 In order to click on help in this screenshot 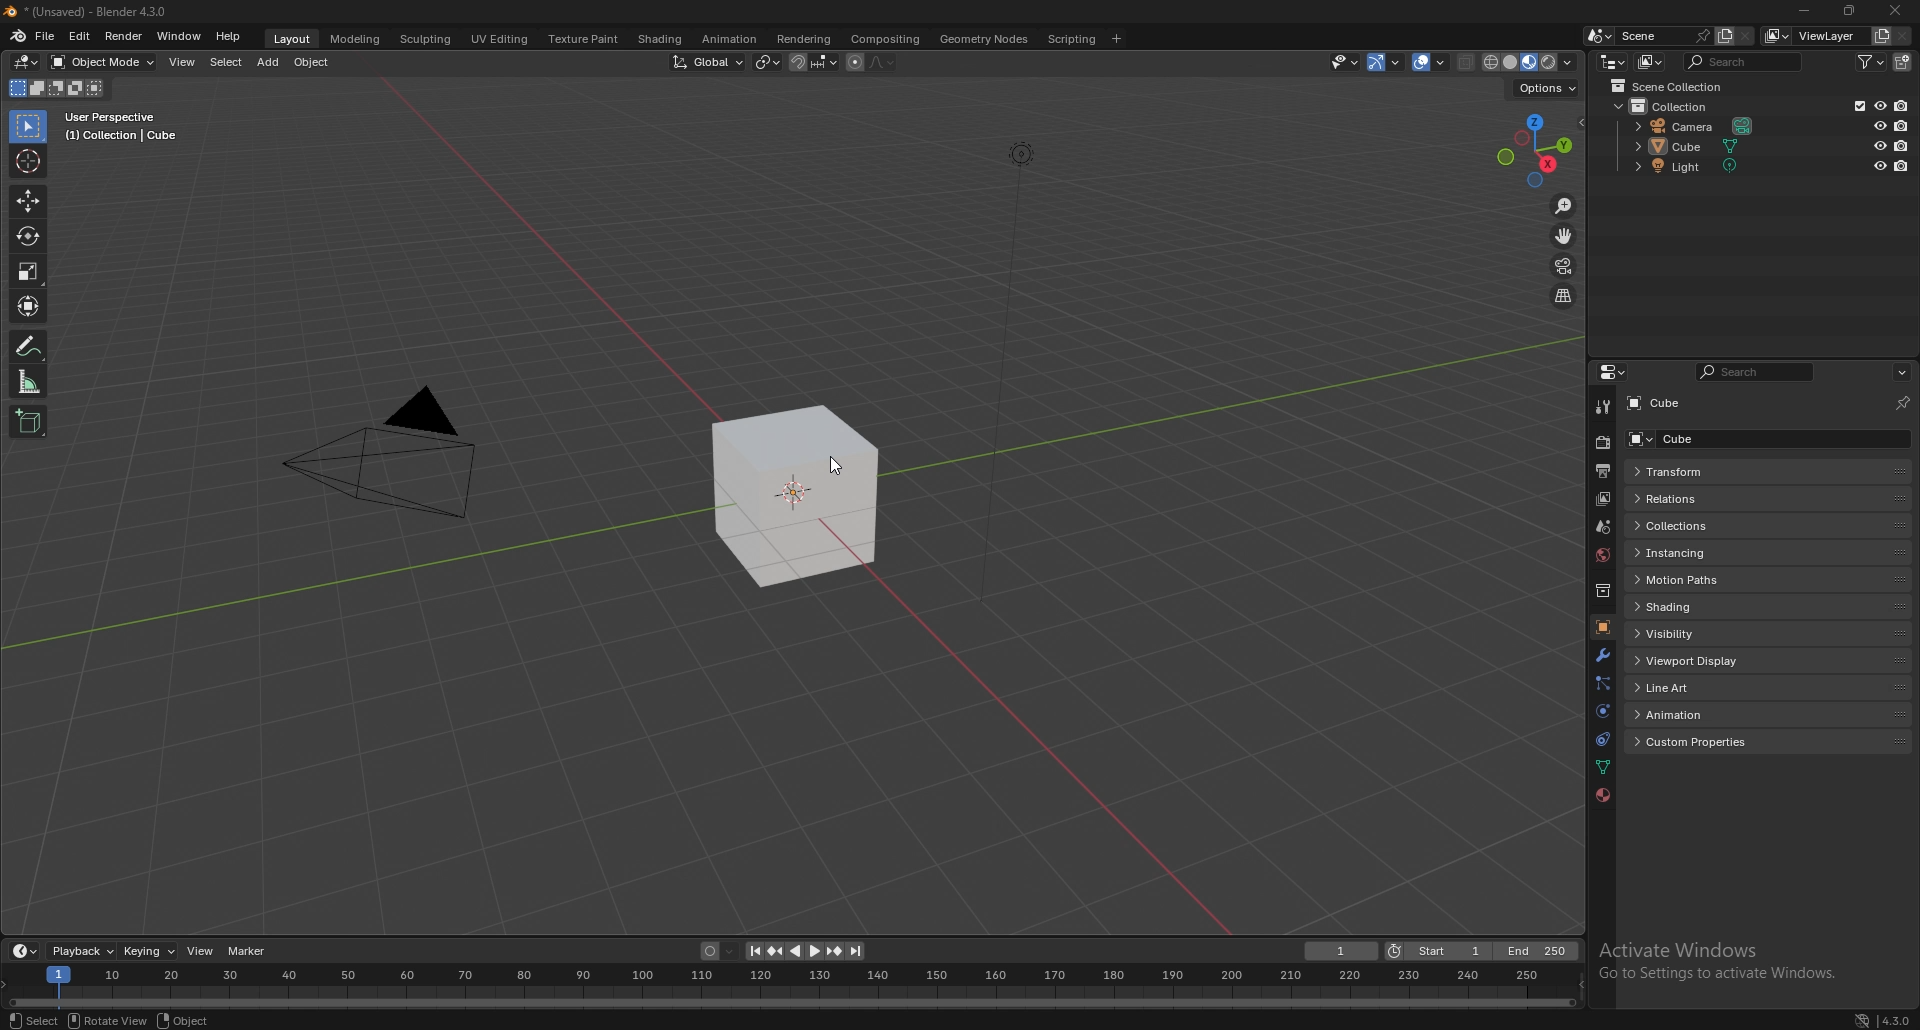, I will do `click(229, 36)`.